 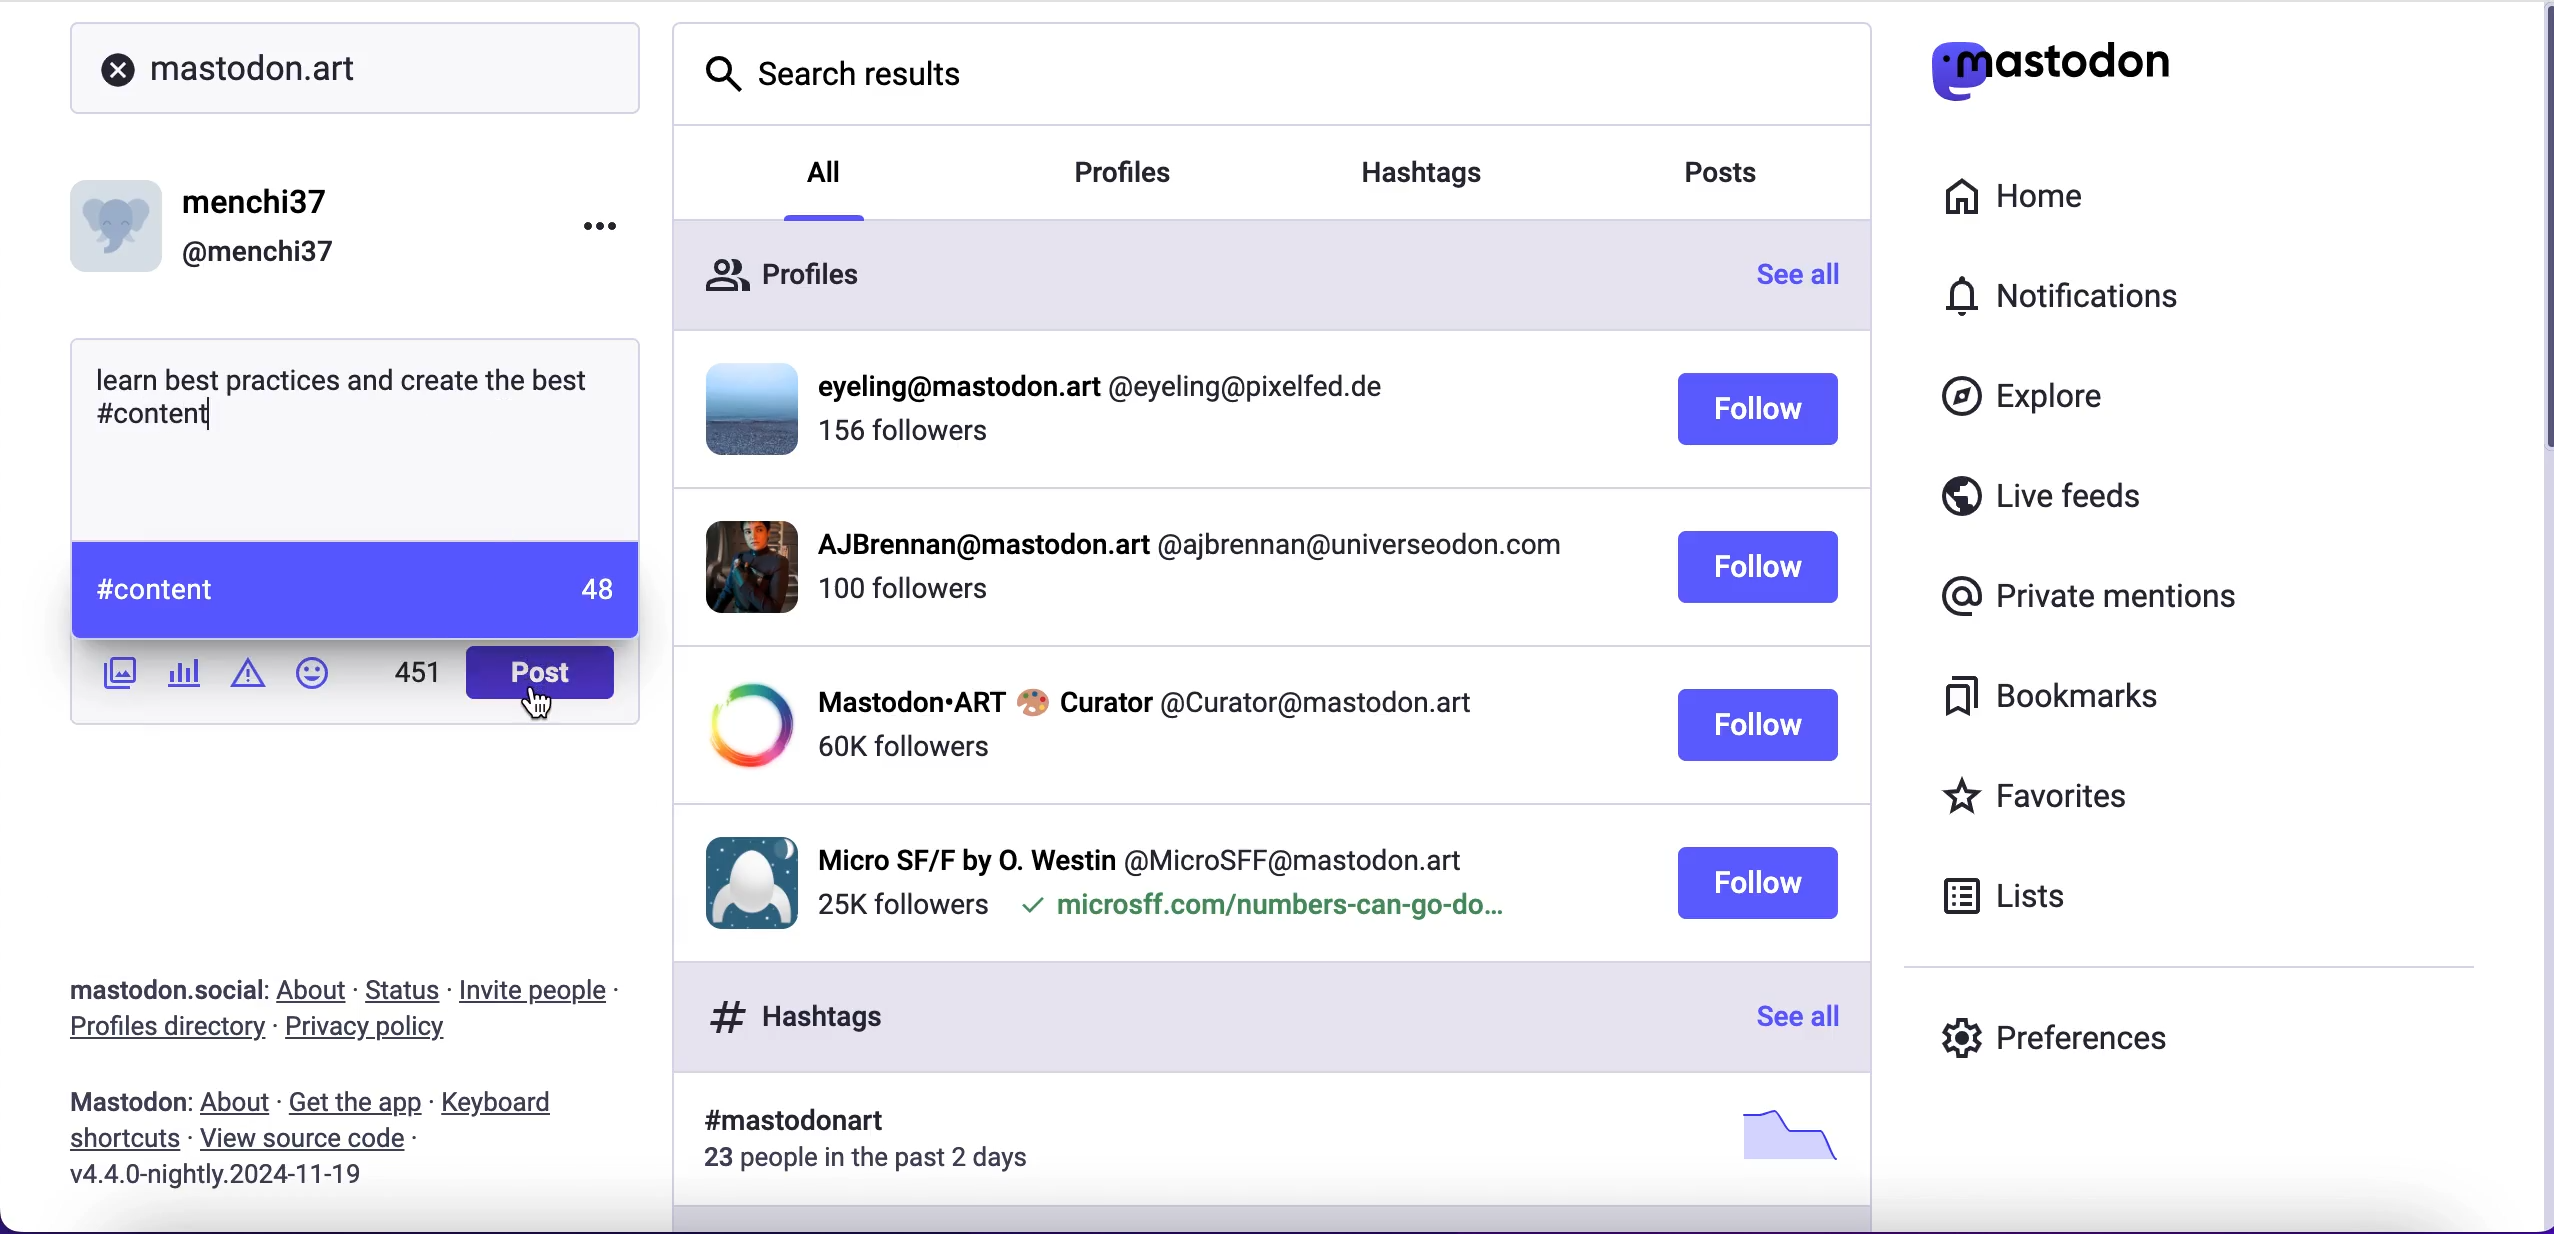 I want to click on followers, so click(x=901, y=906).